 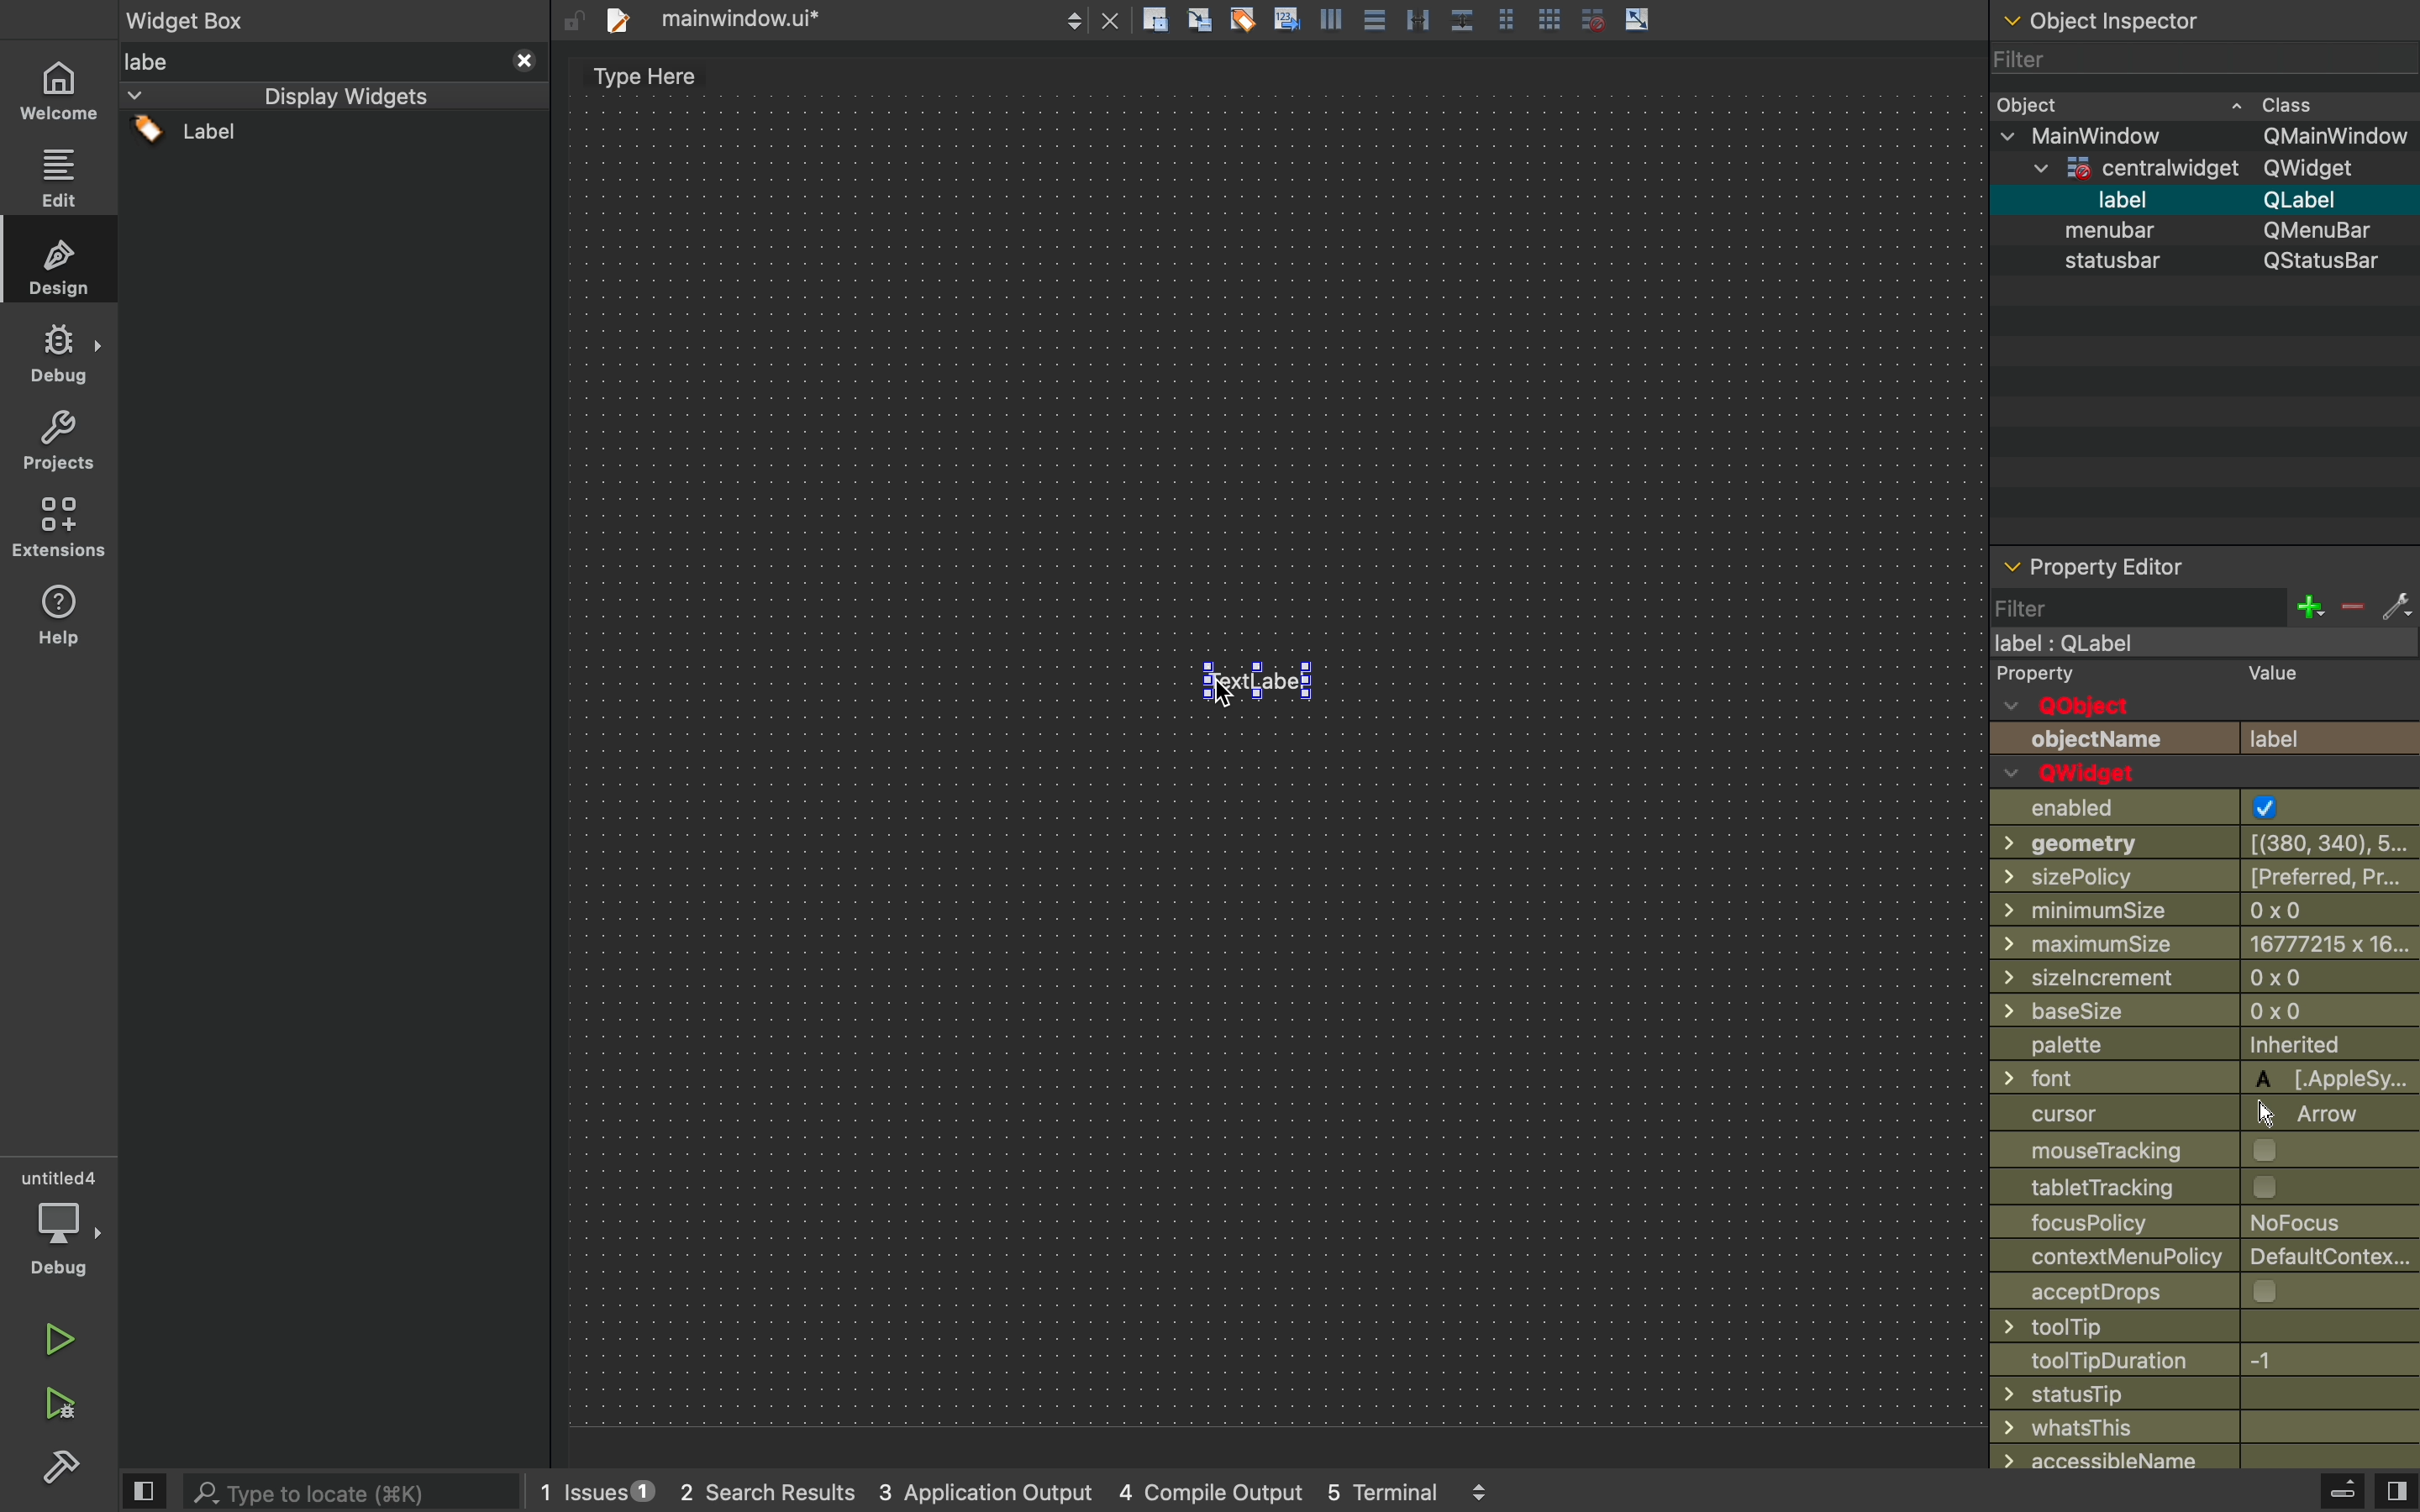 I want to click on value, so click(x=2263, y=676).